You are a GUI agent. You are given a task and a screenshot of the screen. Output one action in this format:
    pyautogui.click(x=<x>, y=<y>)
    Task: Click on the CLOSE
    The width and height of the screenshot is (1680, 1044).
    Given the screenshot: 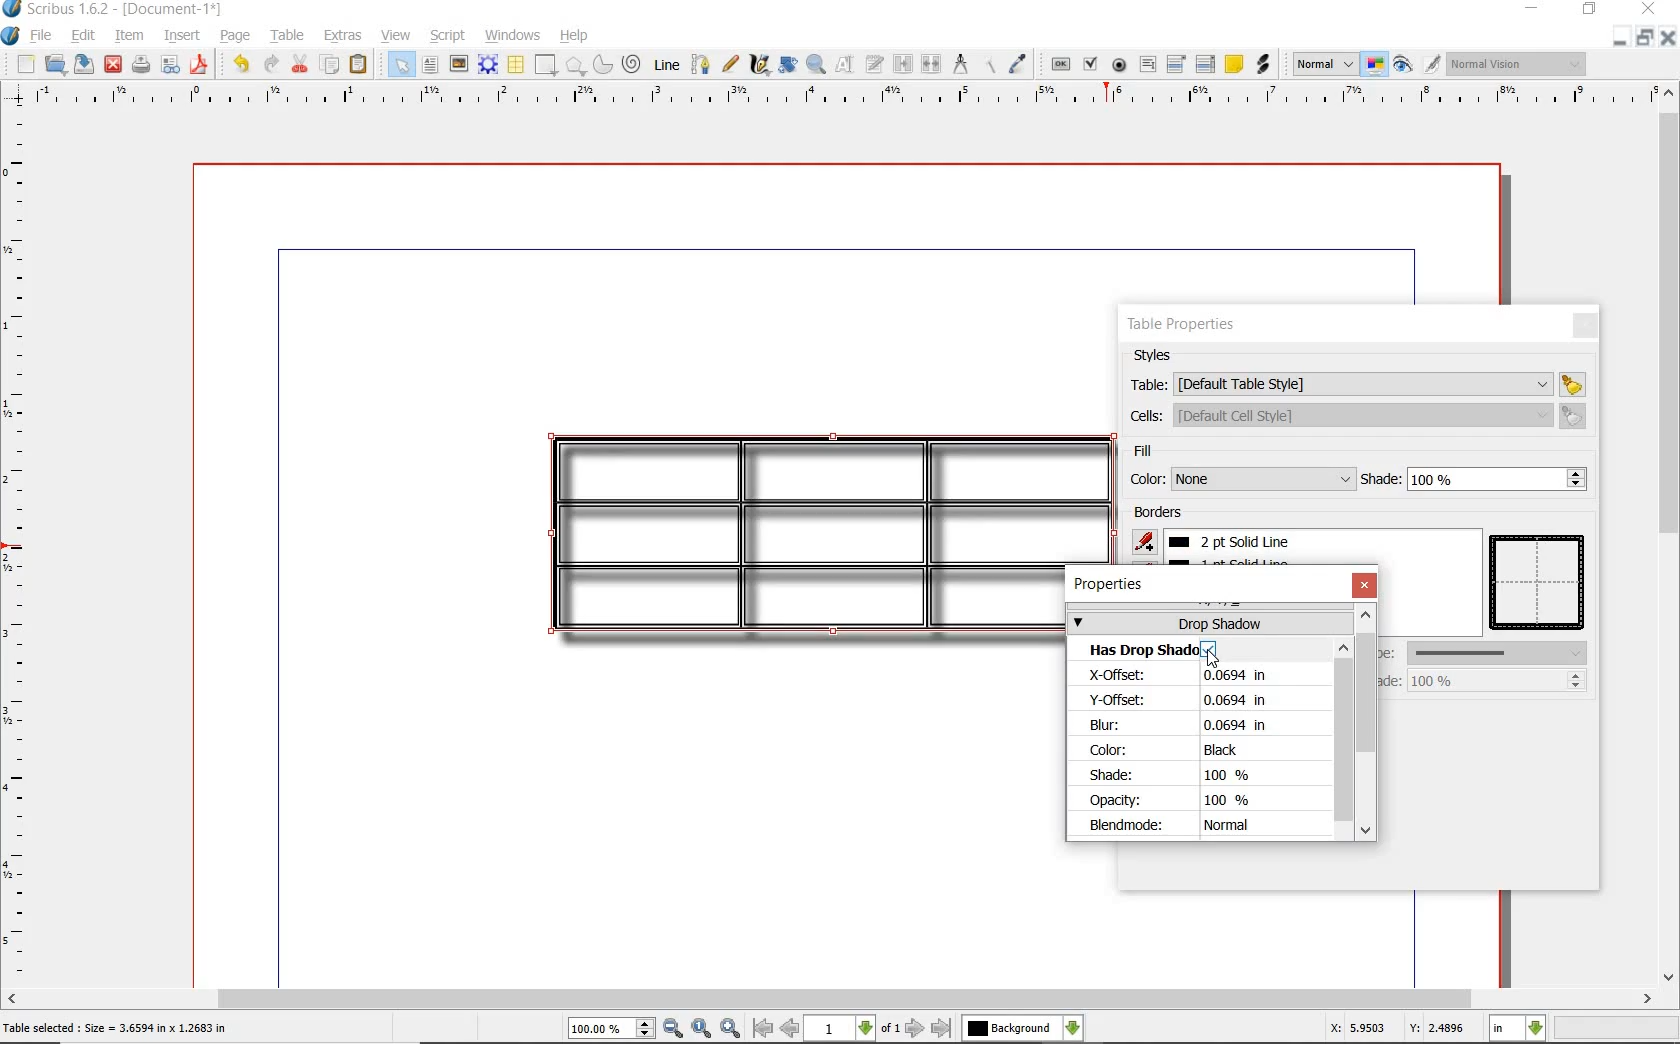 What is the action you would take?
    pyautogui.click(x=1670, y=36)
    